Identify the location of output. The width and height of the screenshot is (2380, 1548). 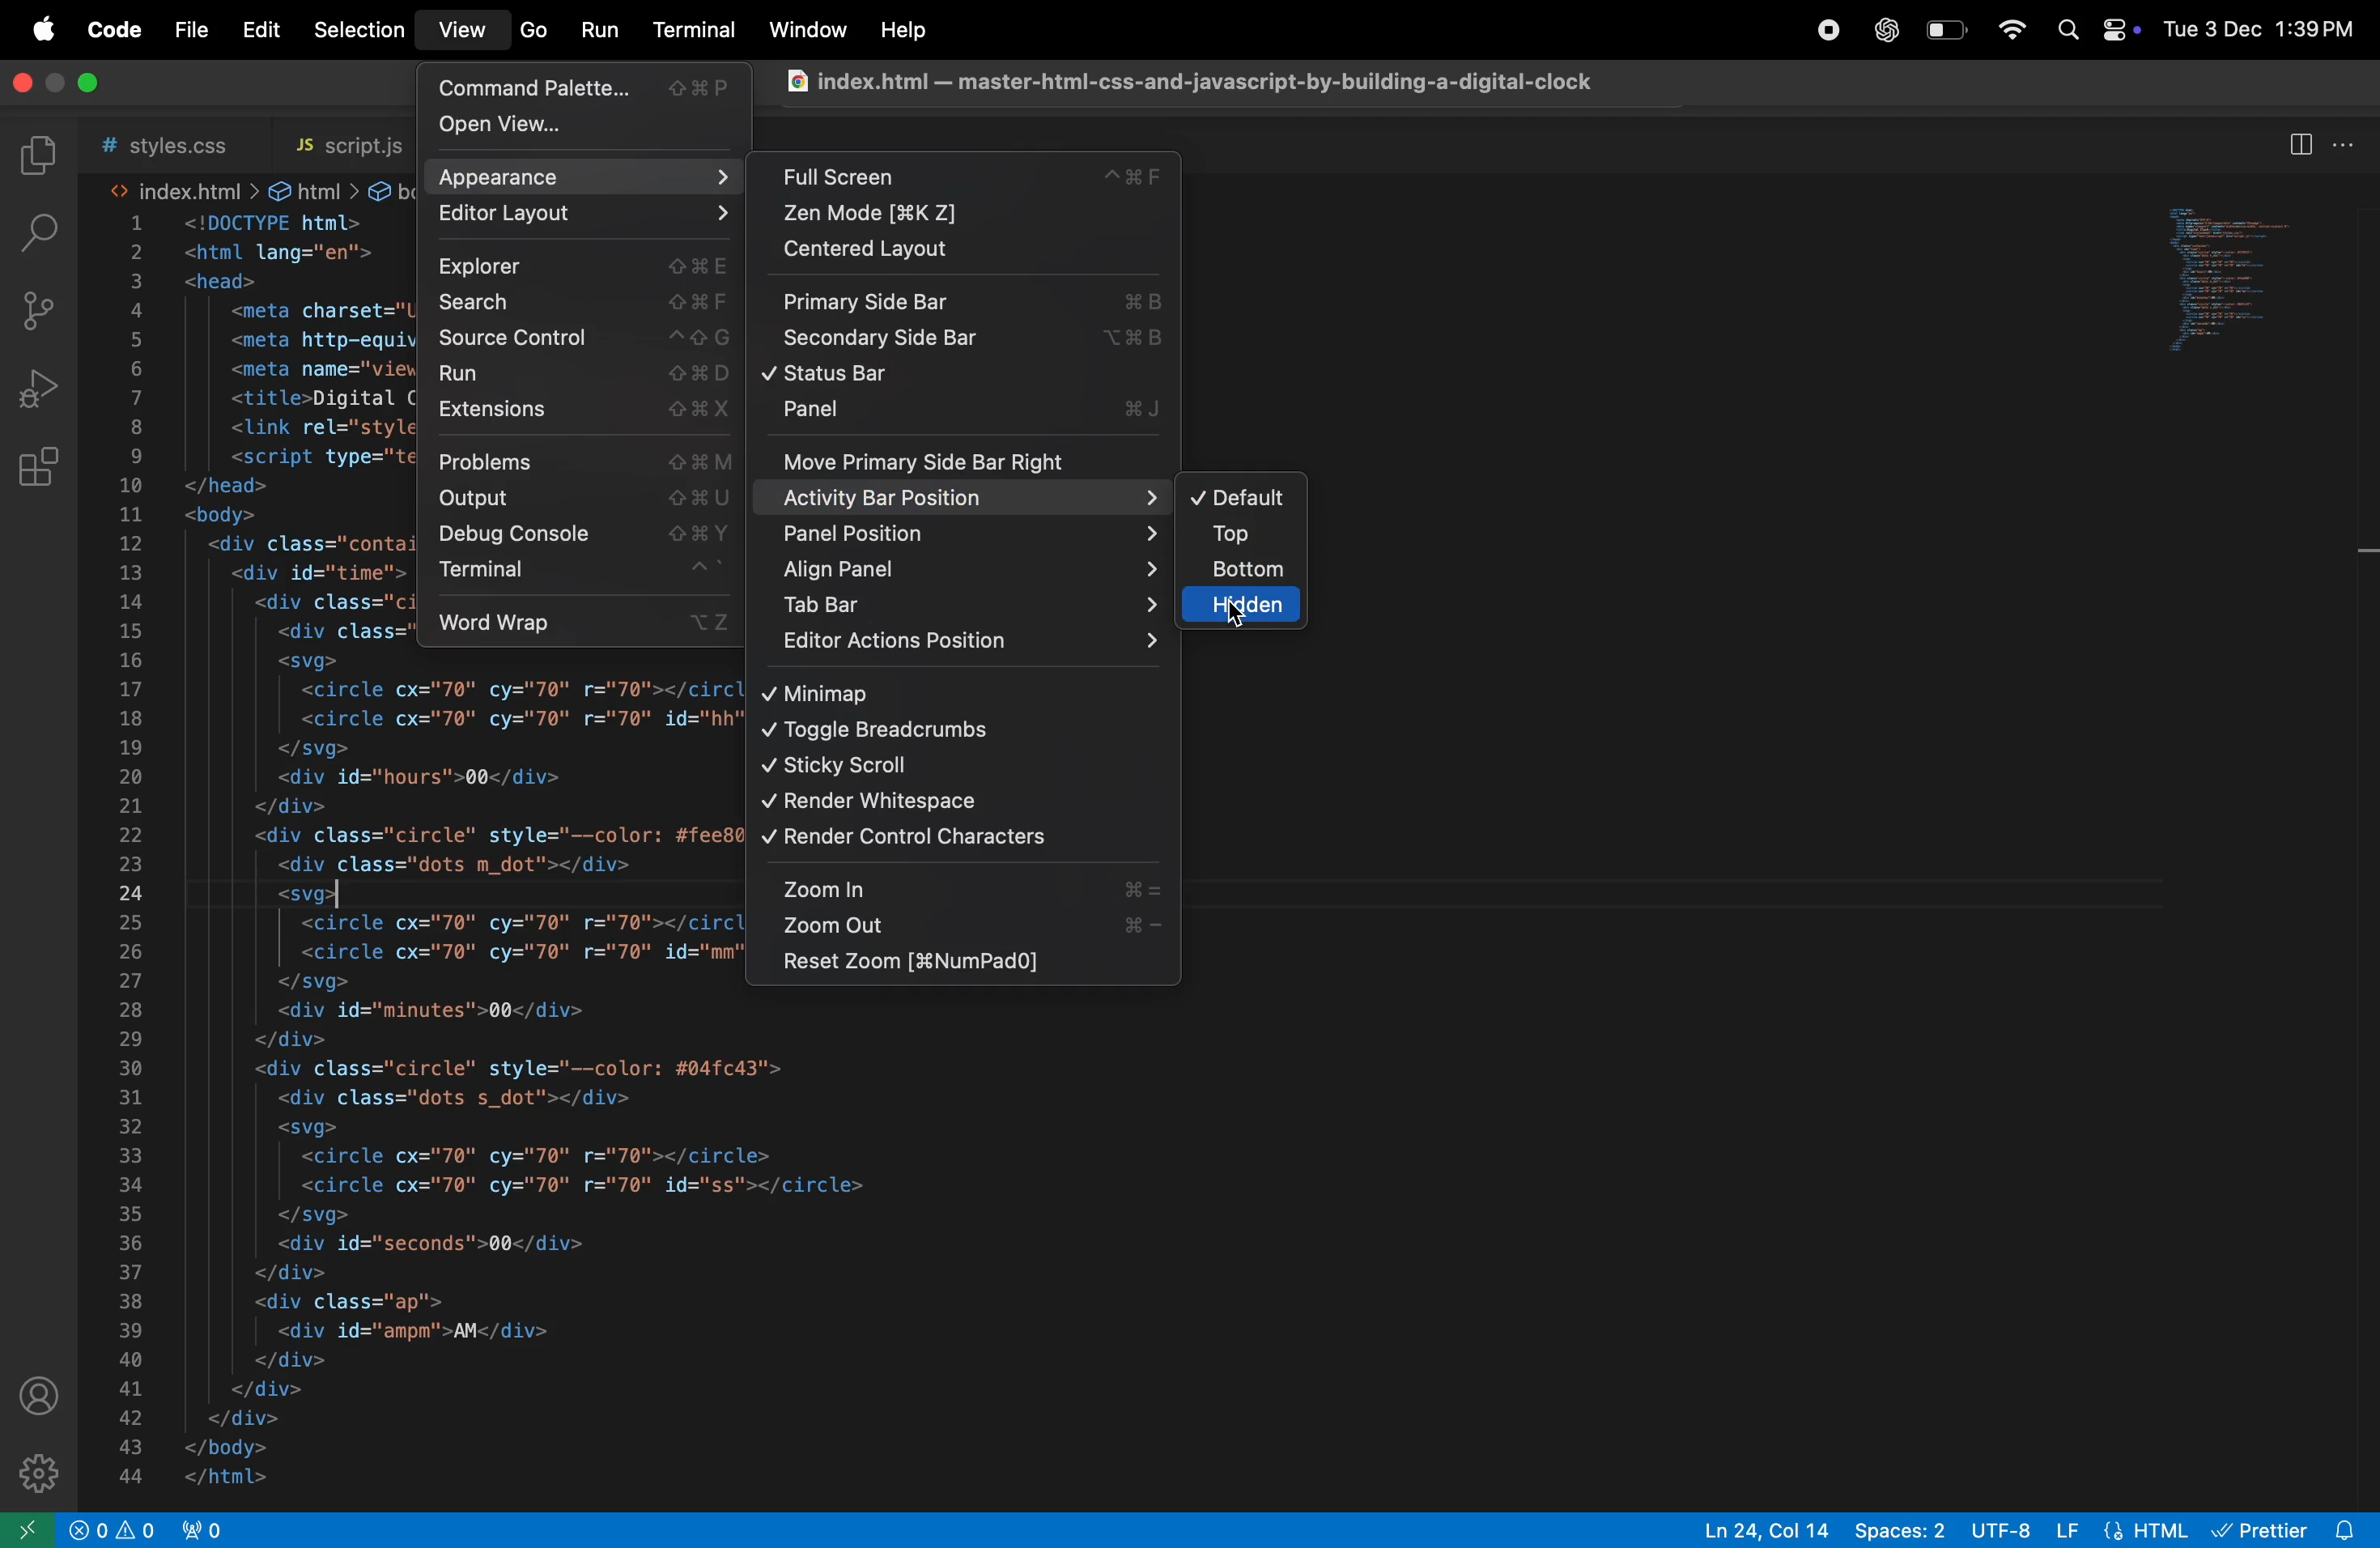
(581, 499).